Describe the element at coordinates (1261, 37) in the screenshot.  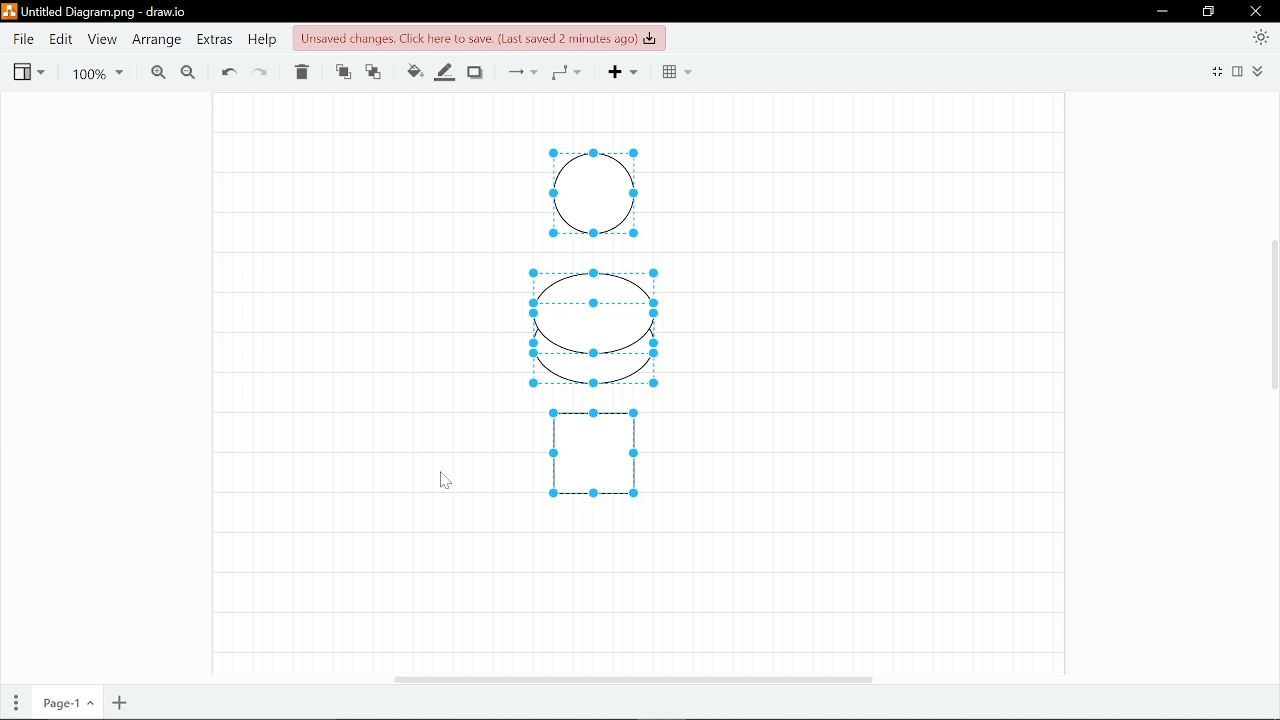
I see `Appearence` at that location.